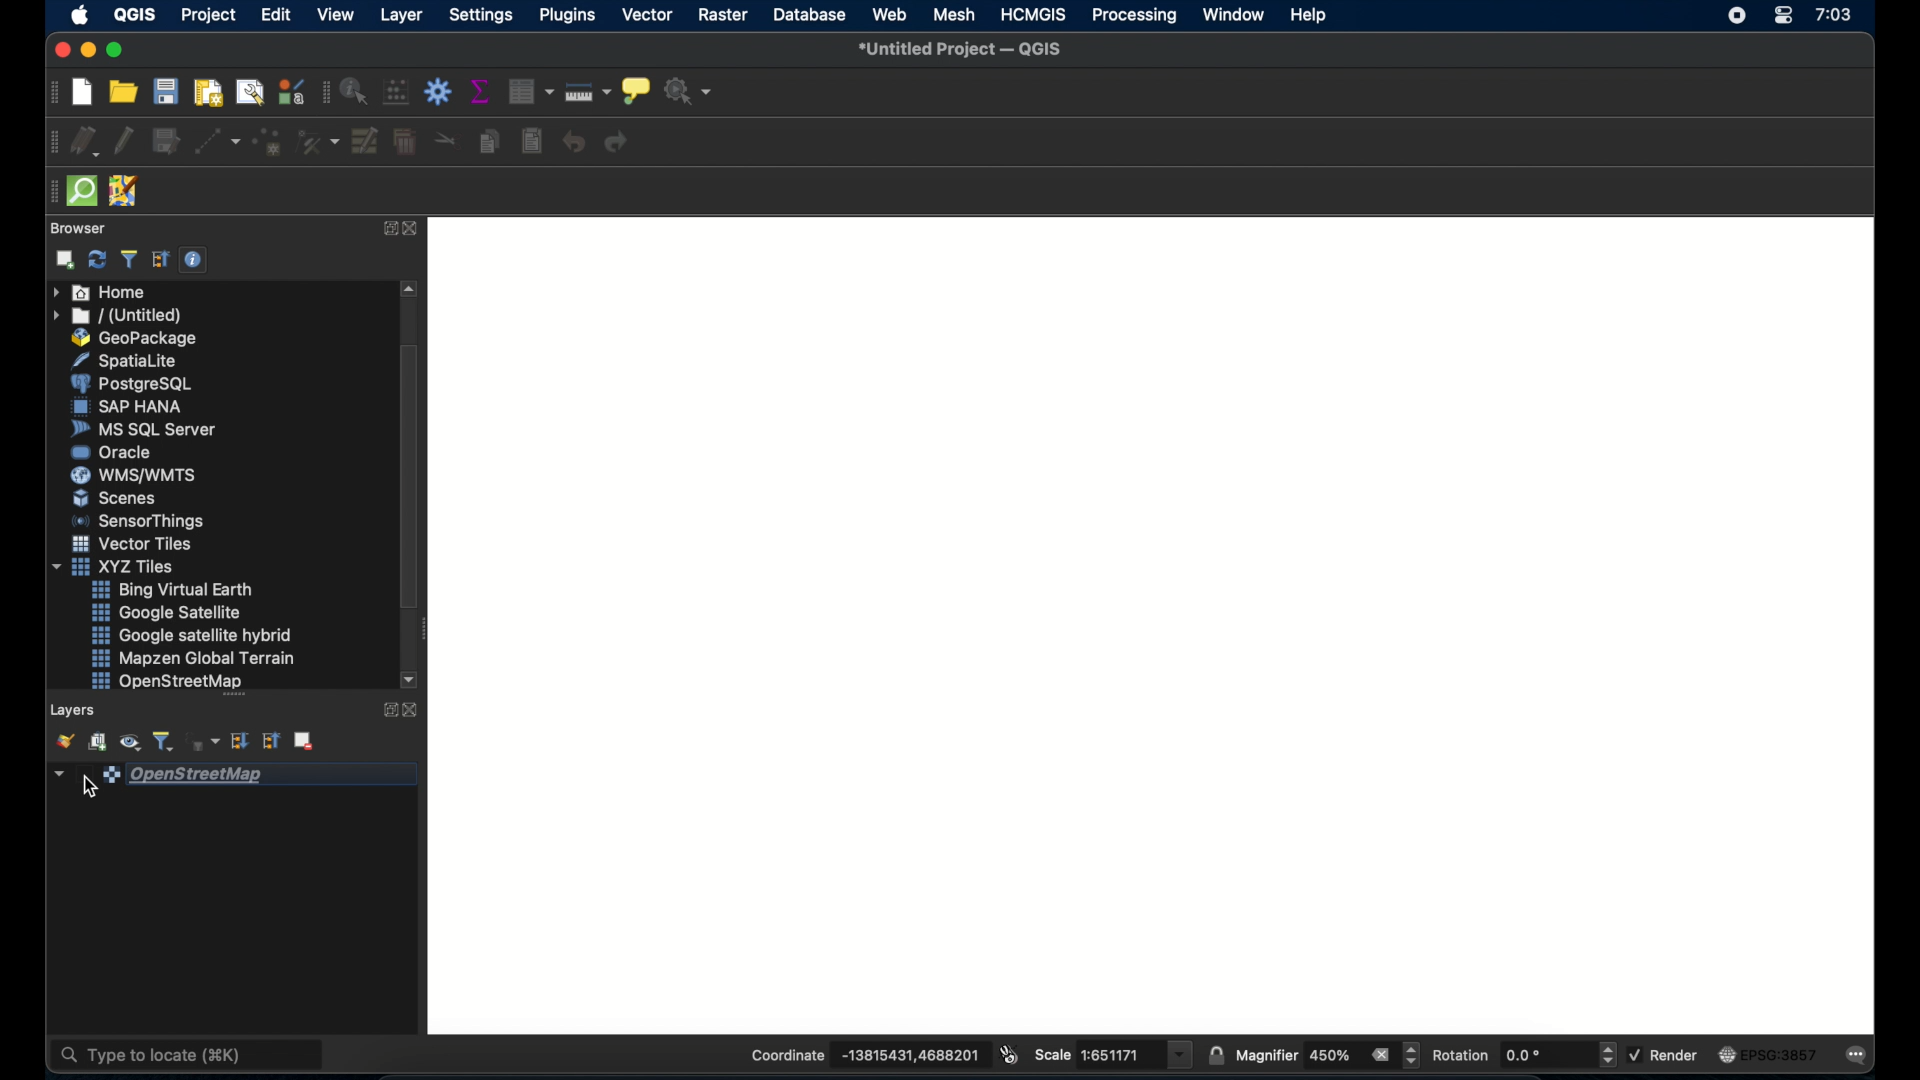 The height and width of the screenshot is (1080, 1920). What do you see at coordinates (413, 712) in the screenshot?
I see `close` at bounding box center [413, 712].